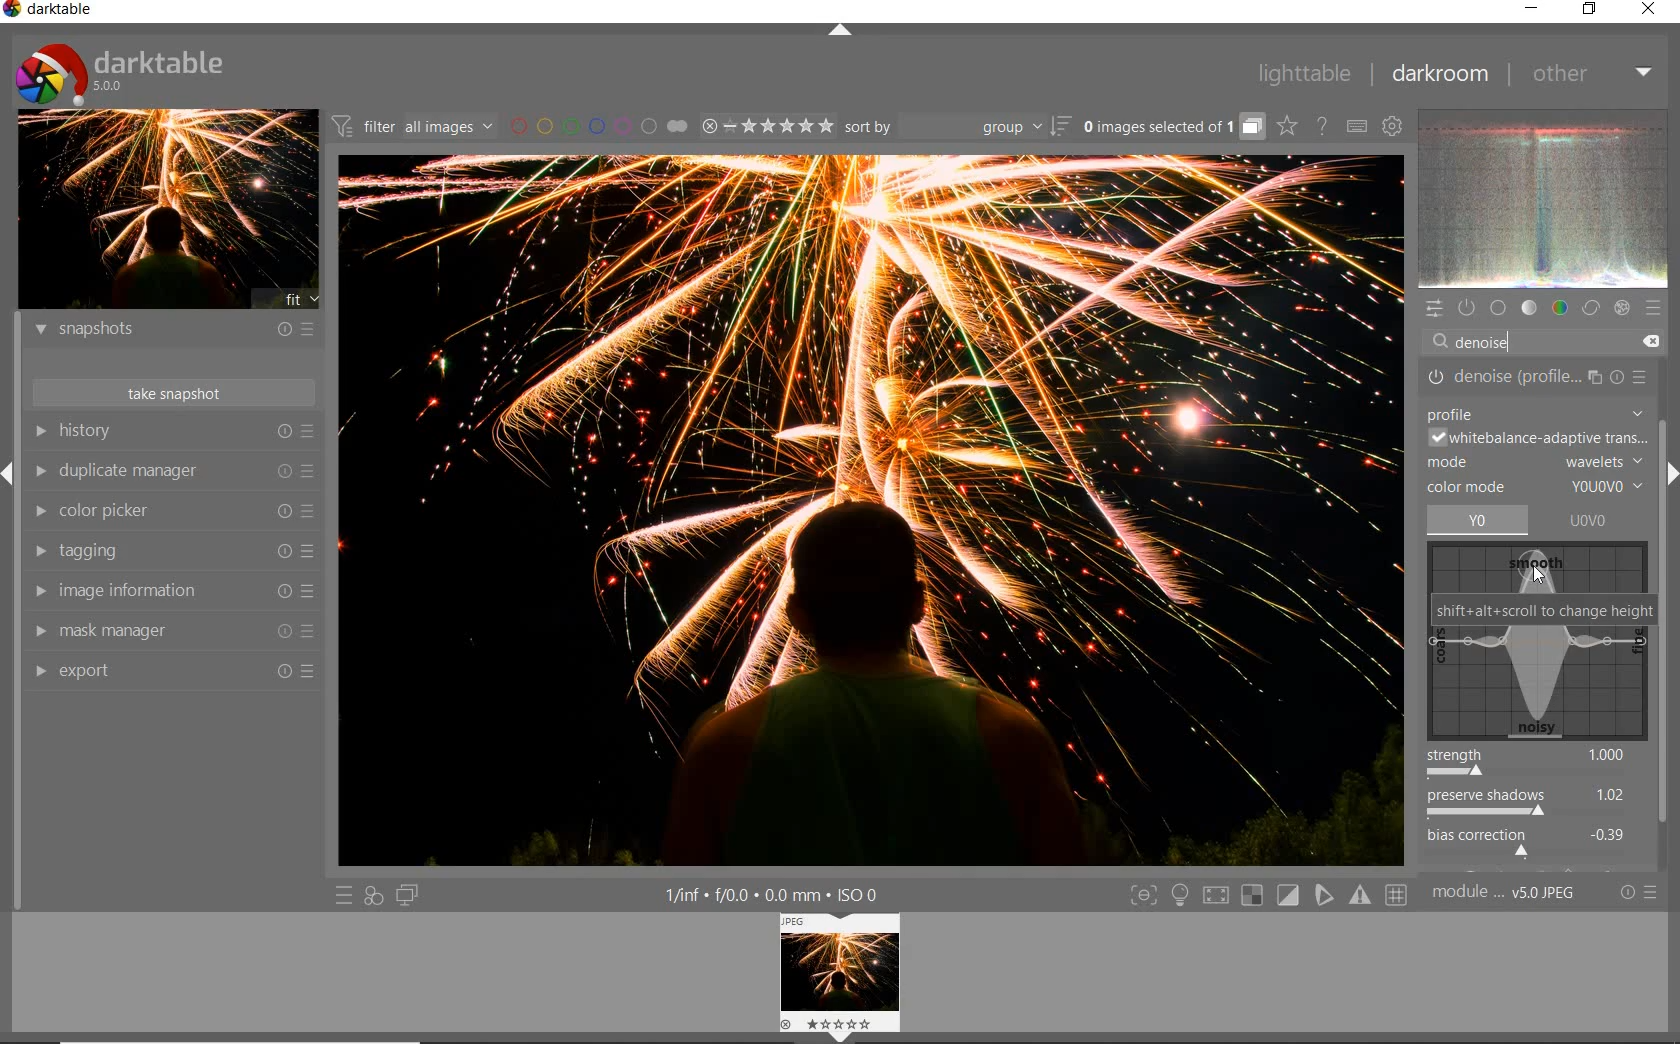  Describe the element at coordinates (1591, 309) in the screenshot. I see `correct` at that location.